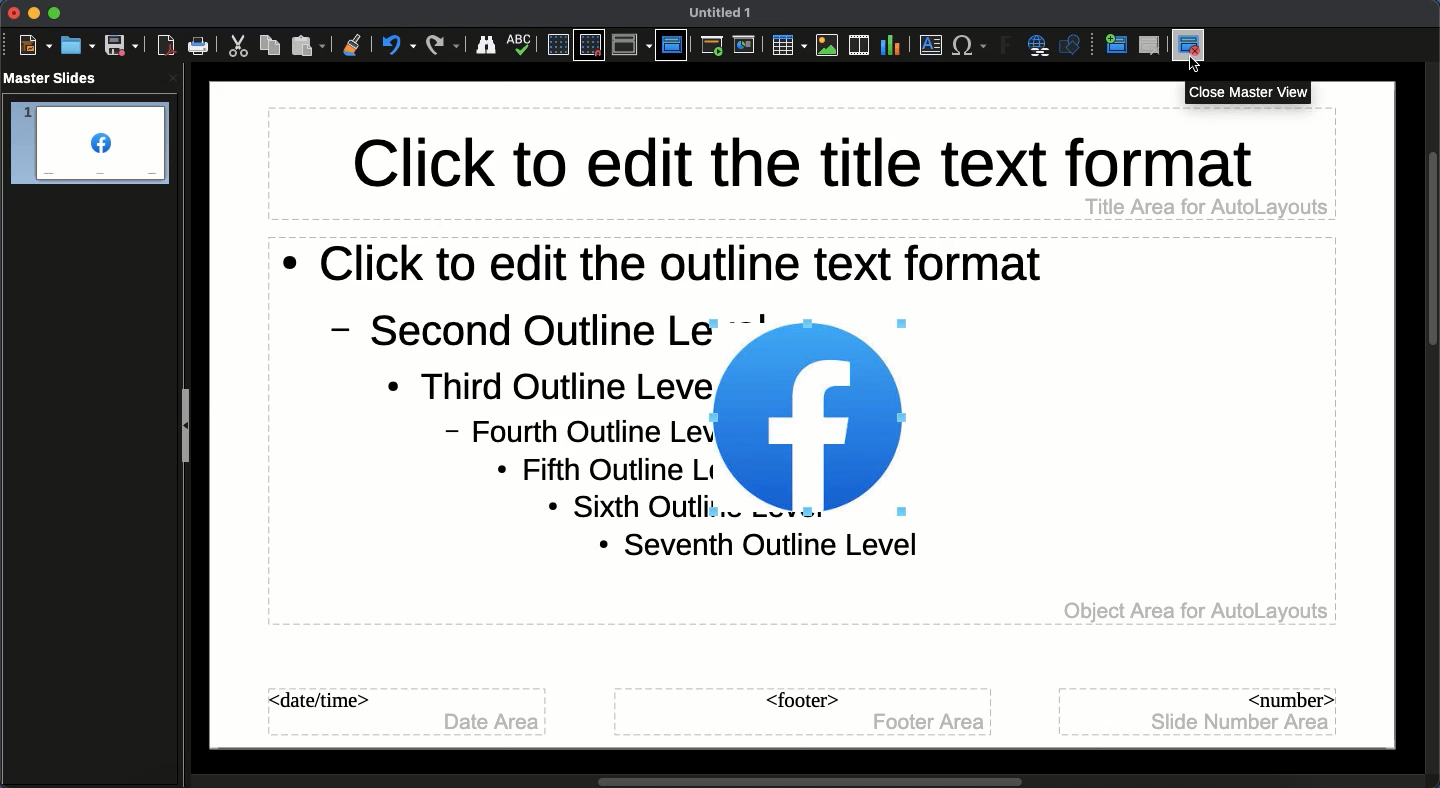  Describe the element at coordinates (826, 42) in the screenshot. I see `Images` at that location.